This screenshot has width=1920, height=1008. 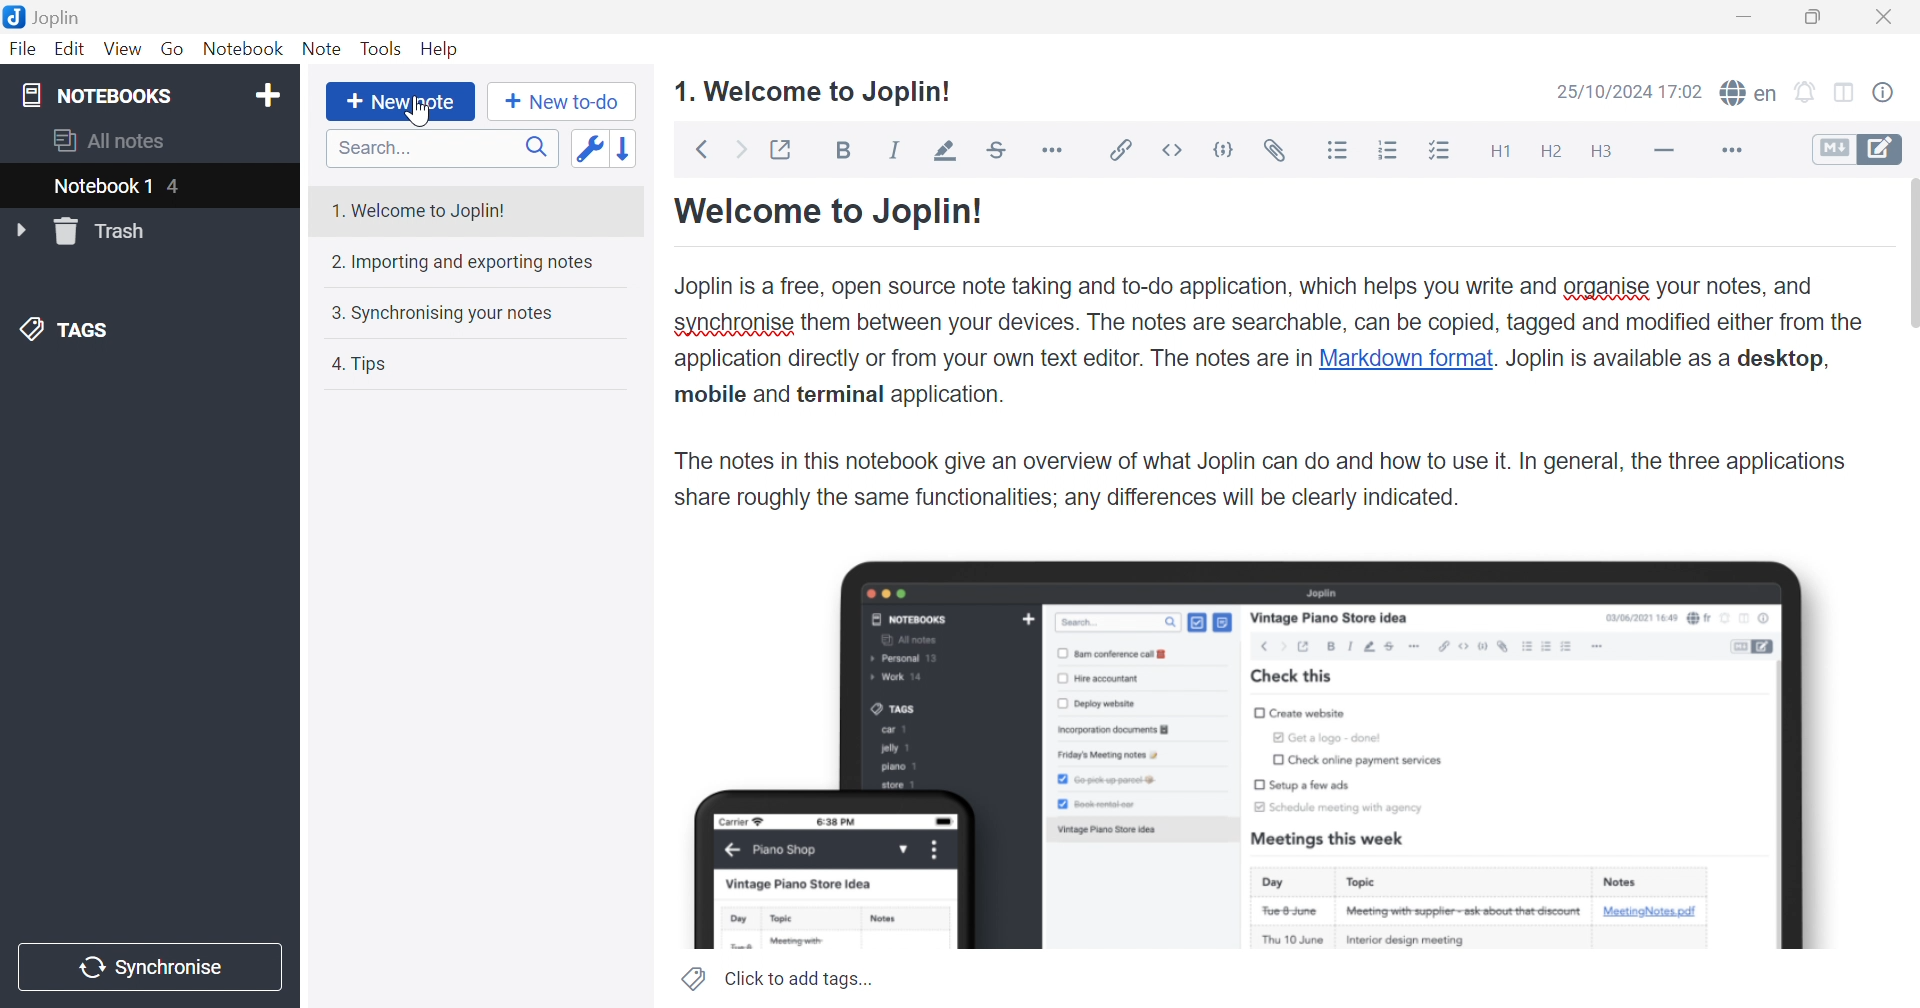 I want to click on Inline code, so click(x=1174, y=150).